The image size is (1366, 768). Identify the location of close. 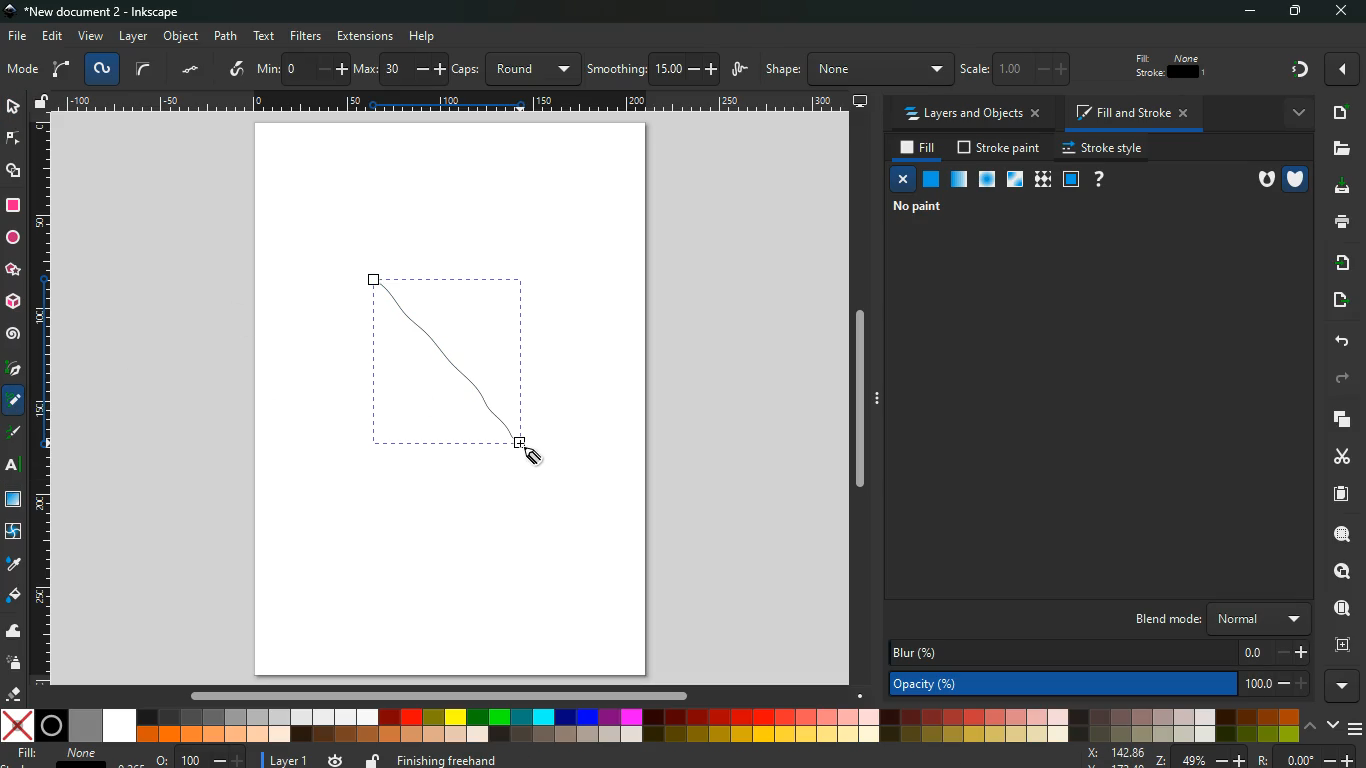
(905, 183).